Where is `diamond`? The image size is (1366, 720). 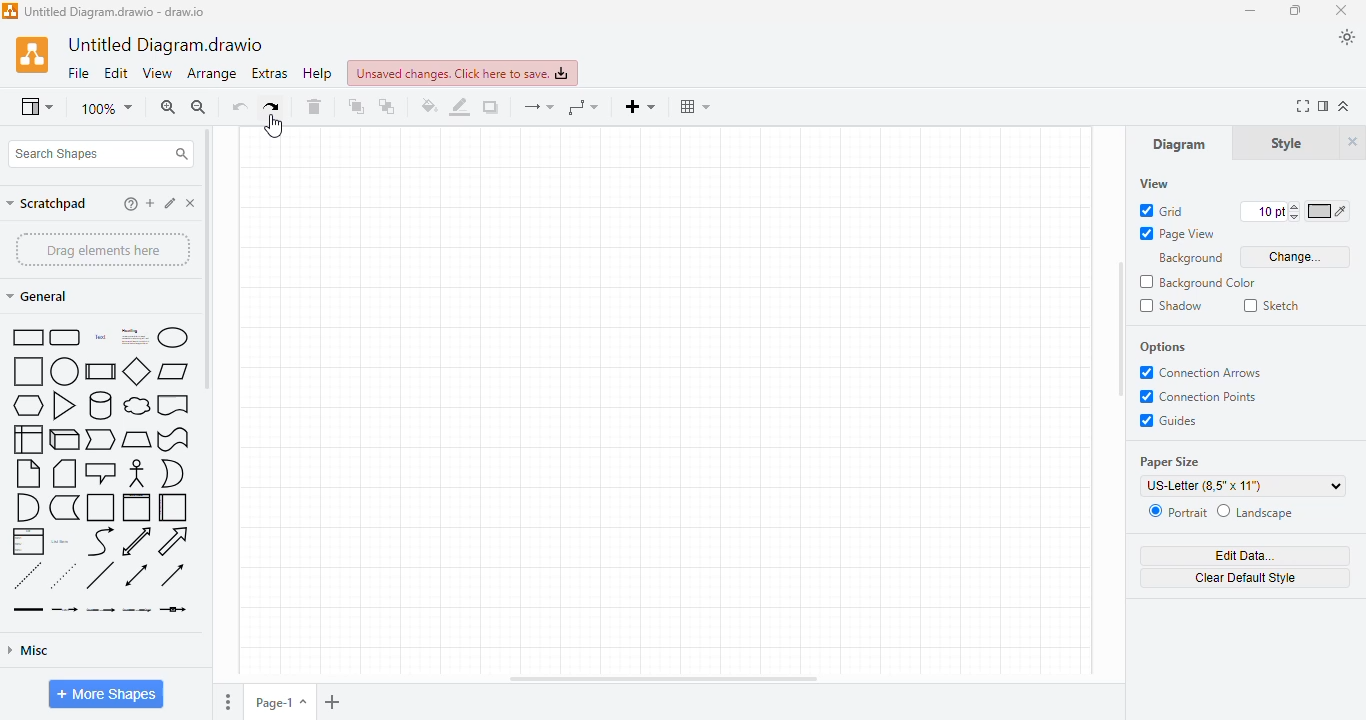
diamond is located at coordinates (137, 372).